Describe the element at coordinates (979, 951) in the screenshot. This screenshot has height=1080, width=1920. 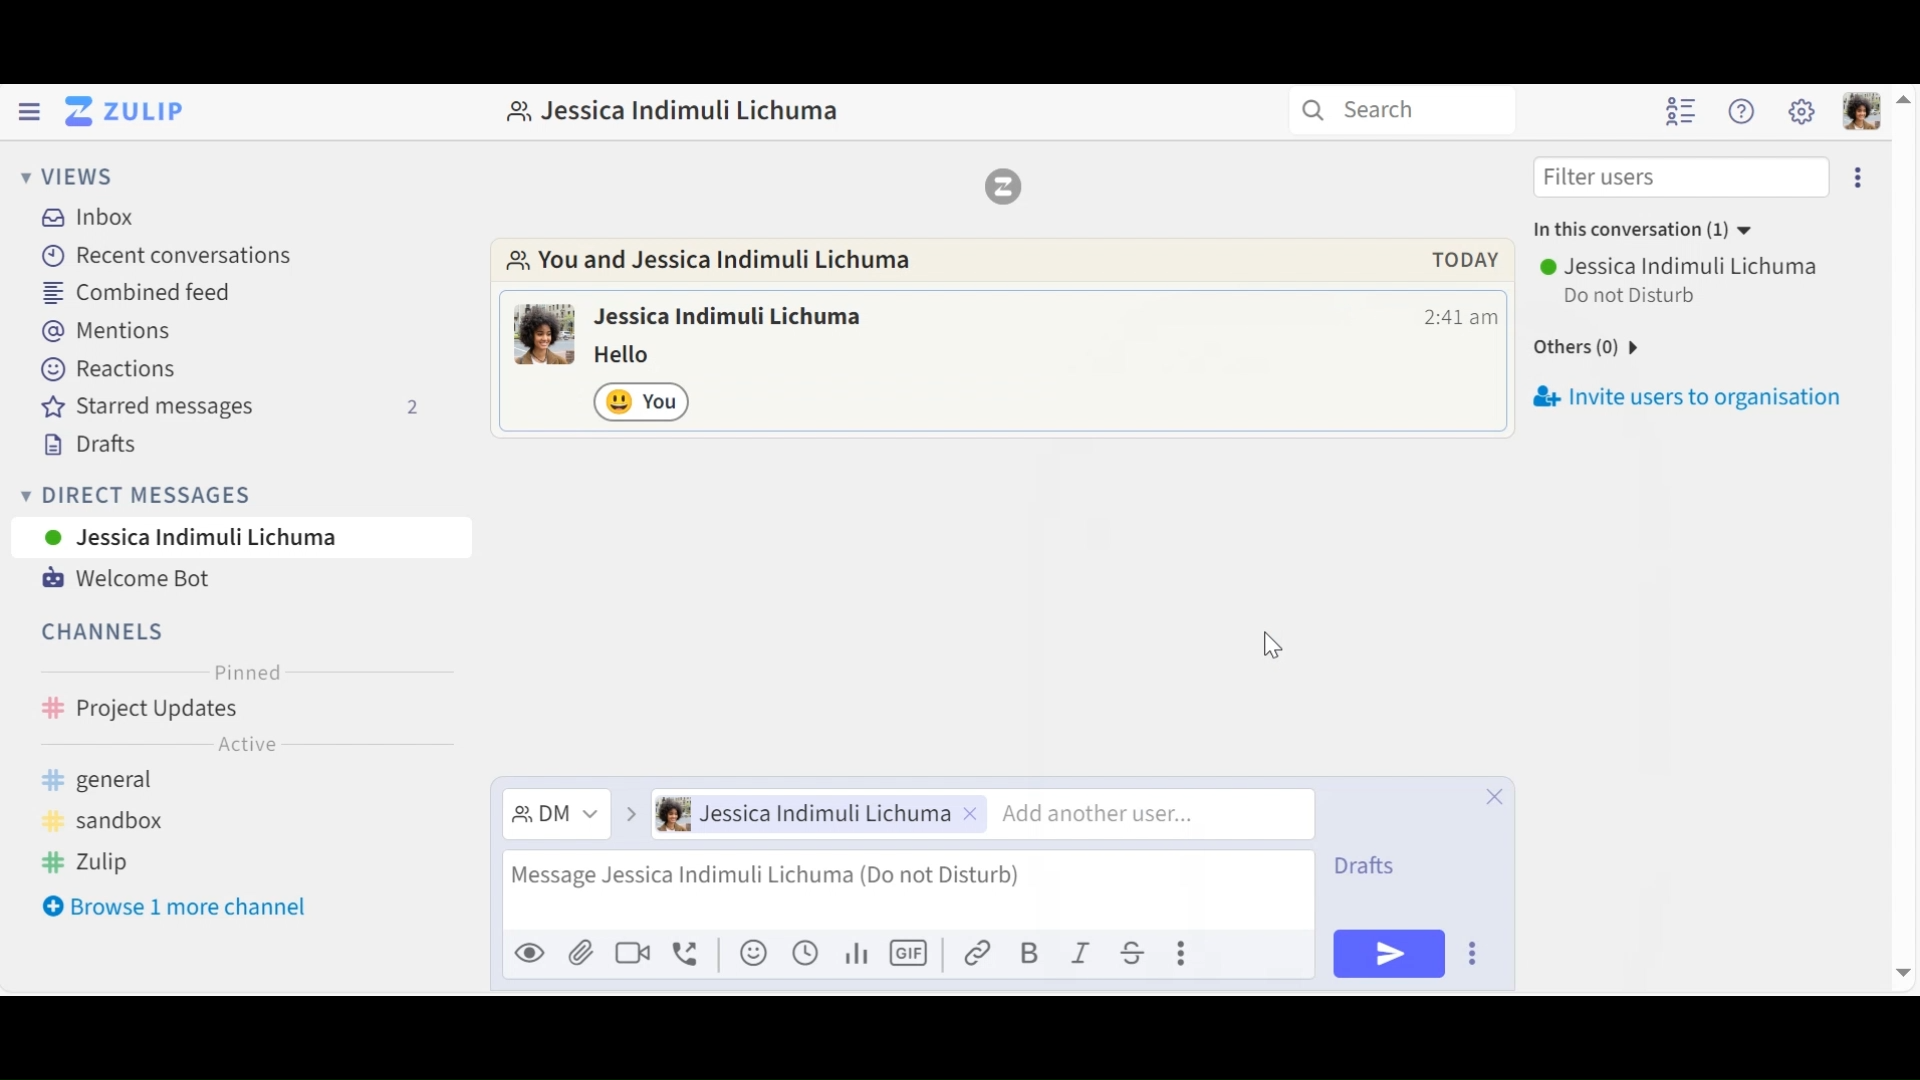
I see `Link` at that location.